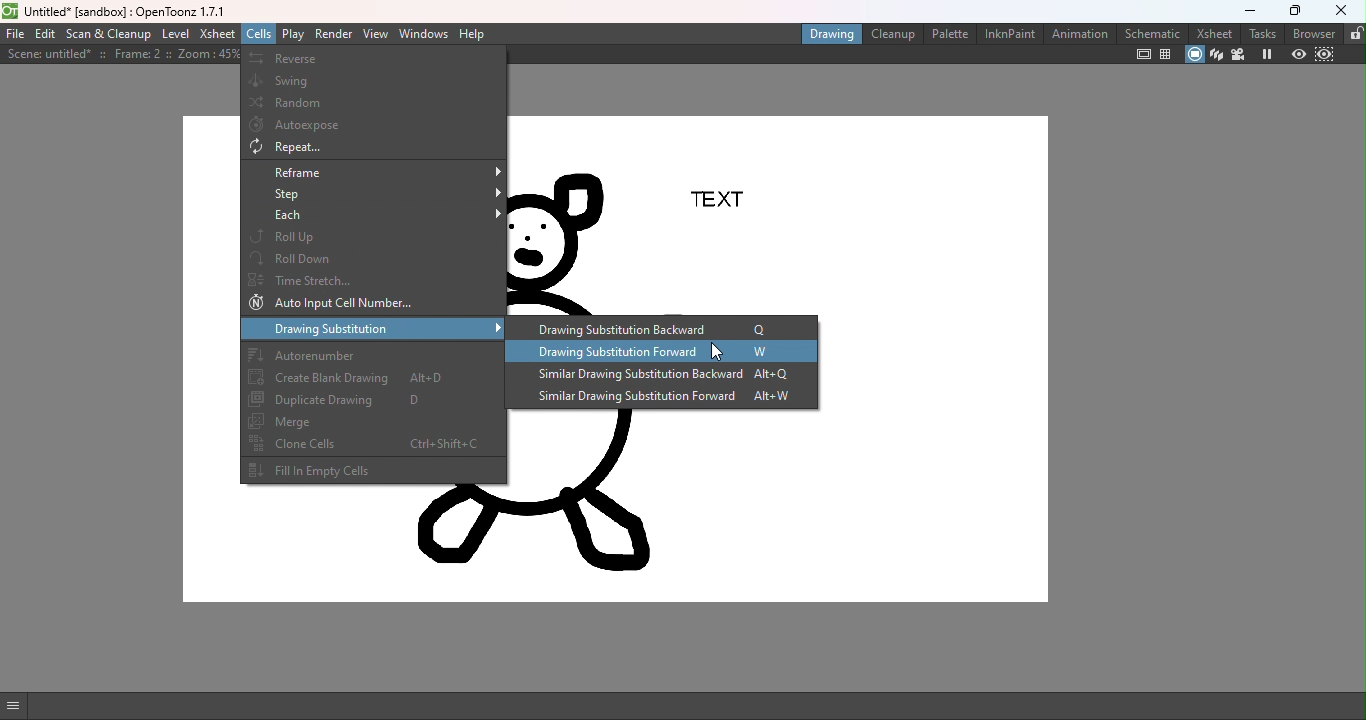 The image size is (1366, 720). What do you see at coordinates (1216, 53) in the screenshot?
I see `3D view` at bounding box center [1216, 53].